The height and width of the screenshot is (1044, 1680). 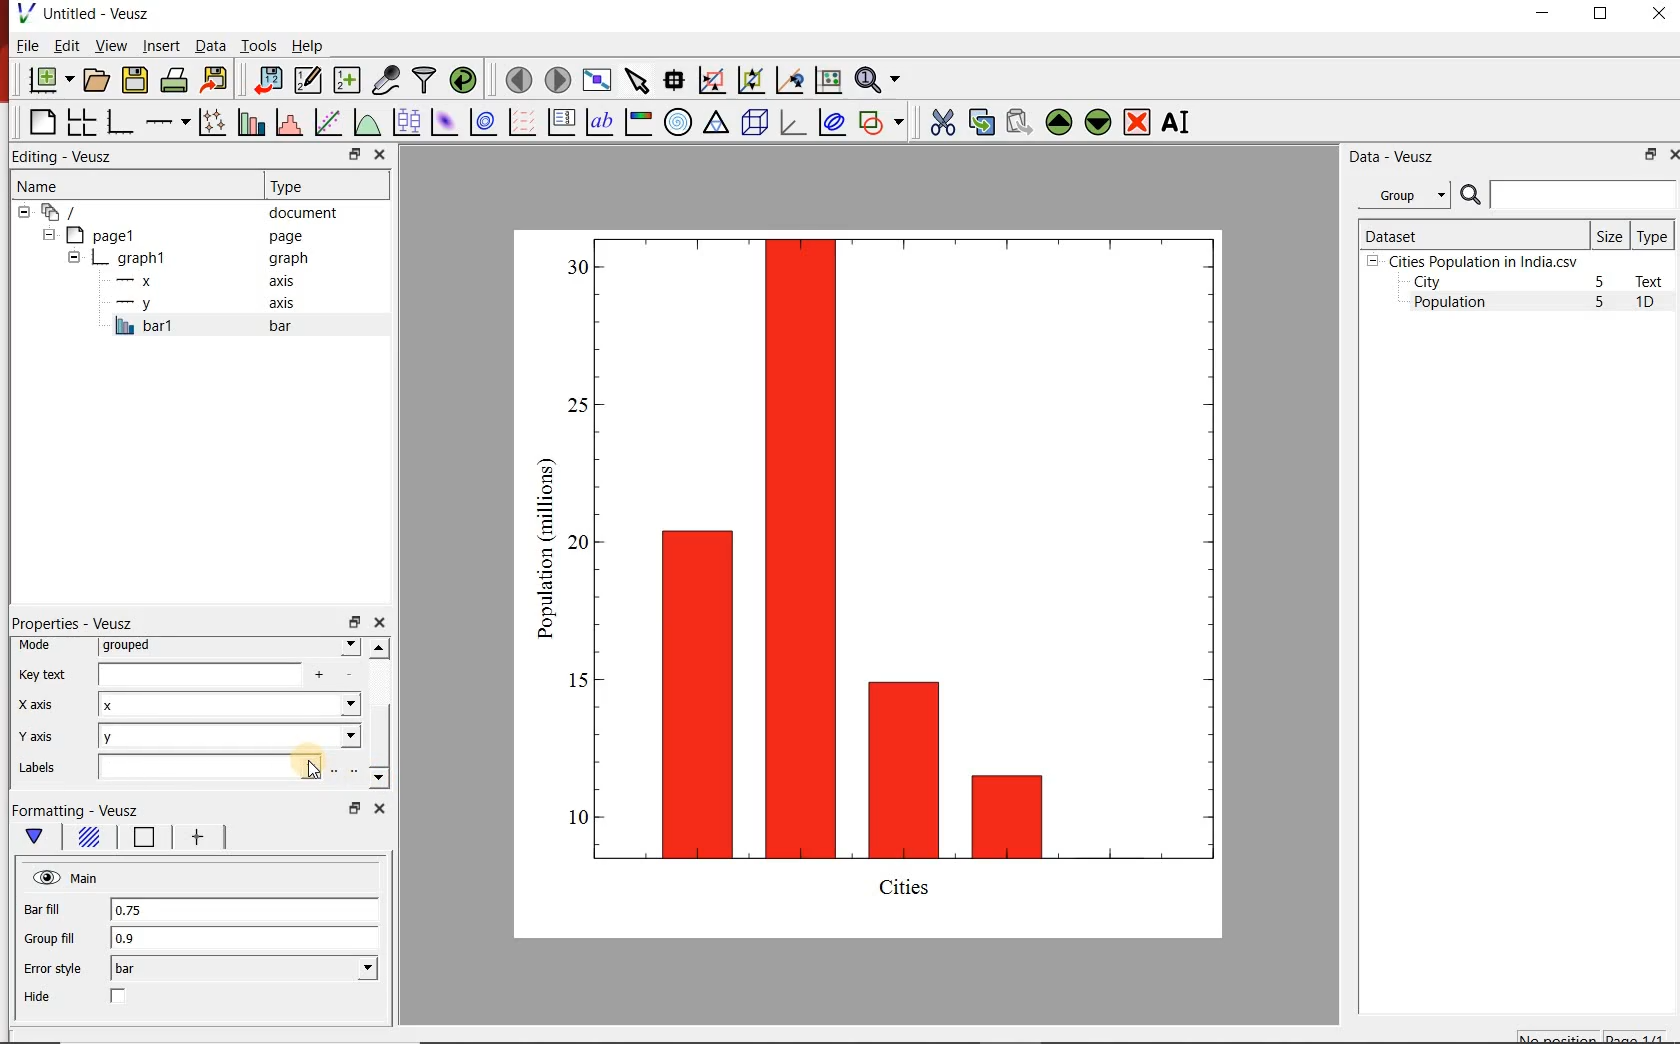 What do you see at coordinates (1569, 195) in the screenshot?
I see `search dataset` at bounding box center [1569, 195].